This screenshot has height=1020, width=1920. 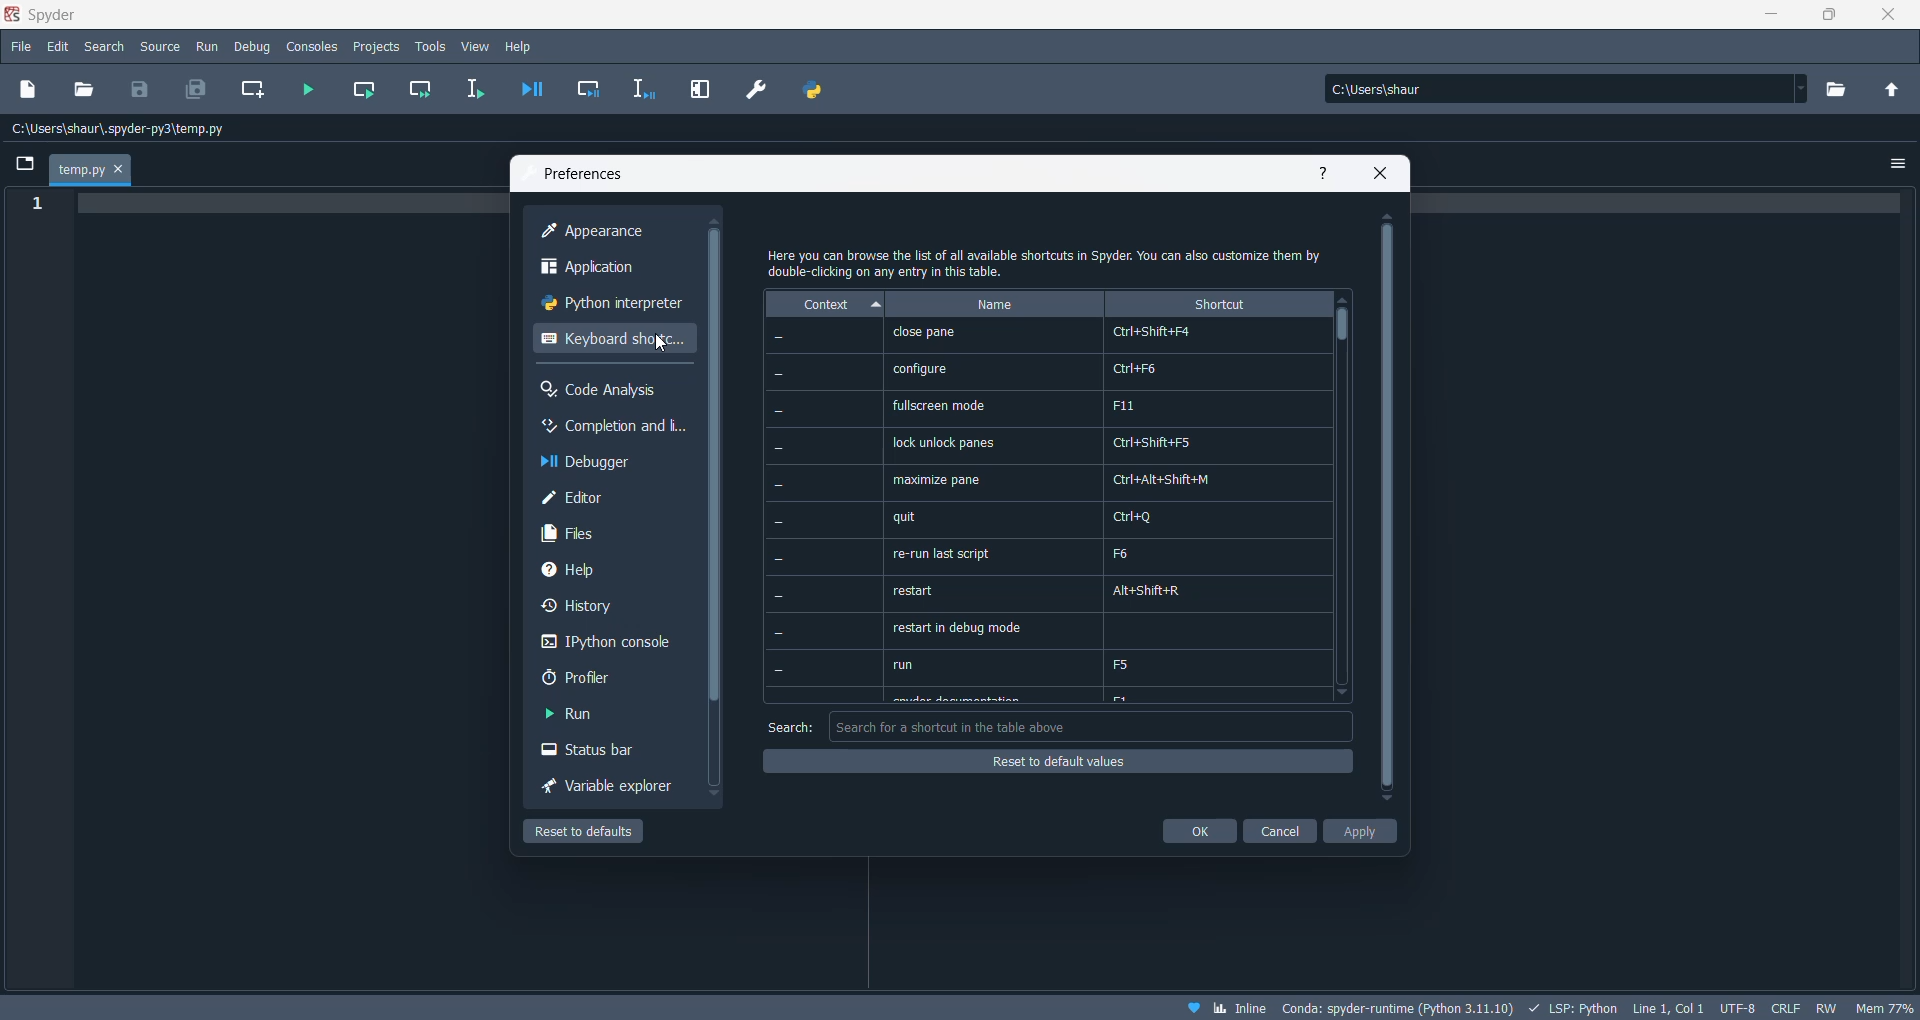 What do you see at coordinates (368, 91) in the screenshot?
I see `run current cell` at bounding box center [368, 91].